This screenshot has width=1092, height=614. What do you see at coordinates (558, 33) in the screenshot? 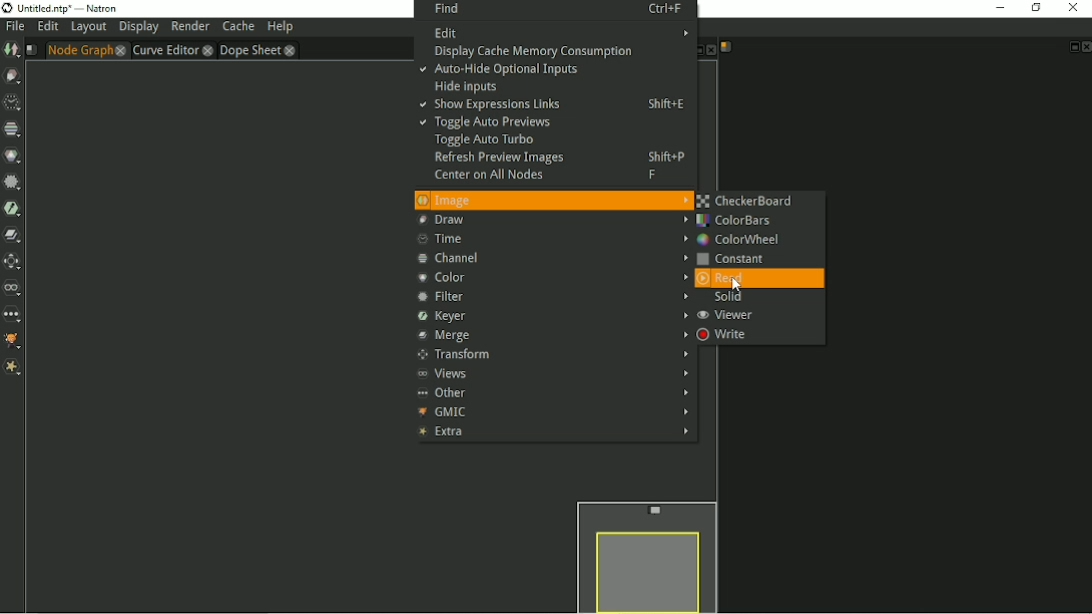
I see `Edit` at bounding box center [558, 33].